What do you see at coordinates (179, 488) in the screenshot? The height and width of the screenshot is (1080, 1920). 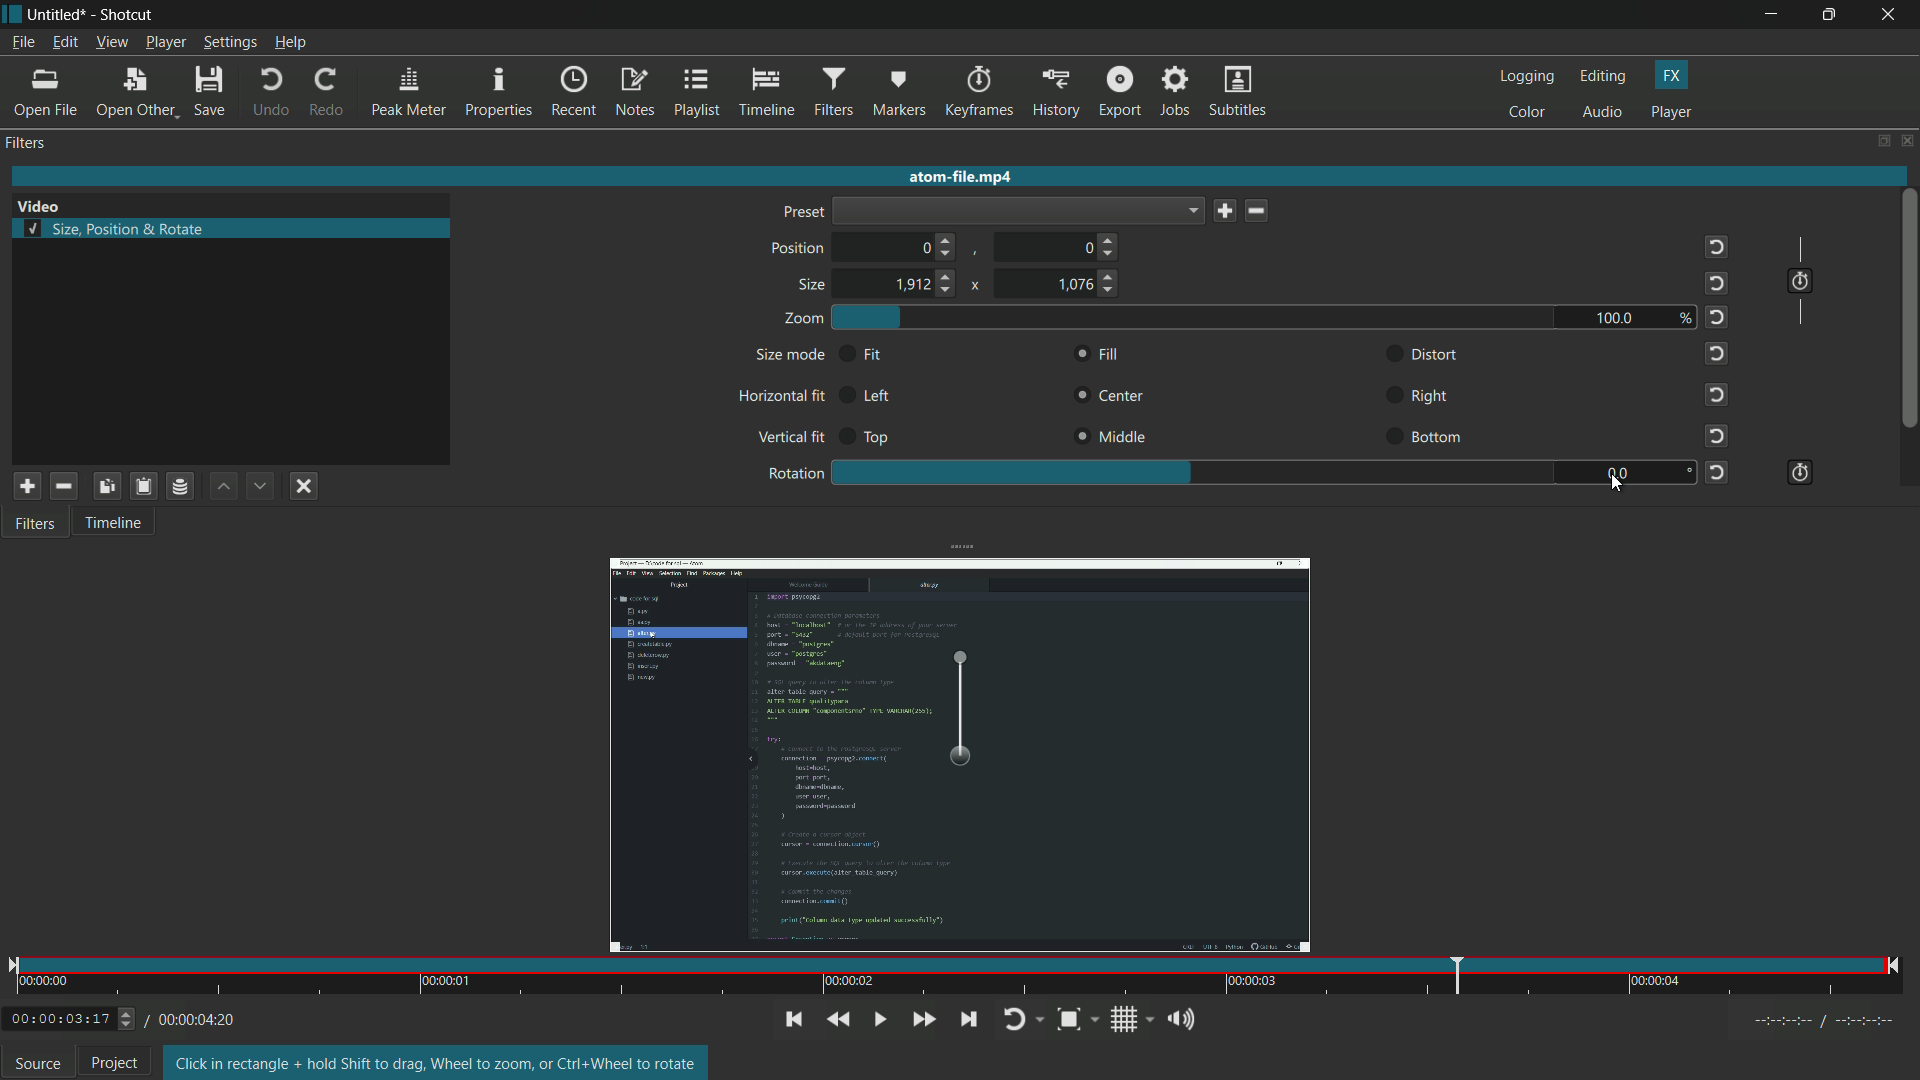 I see `save filter set` at bounding box center [179, 488].